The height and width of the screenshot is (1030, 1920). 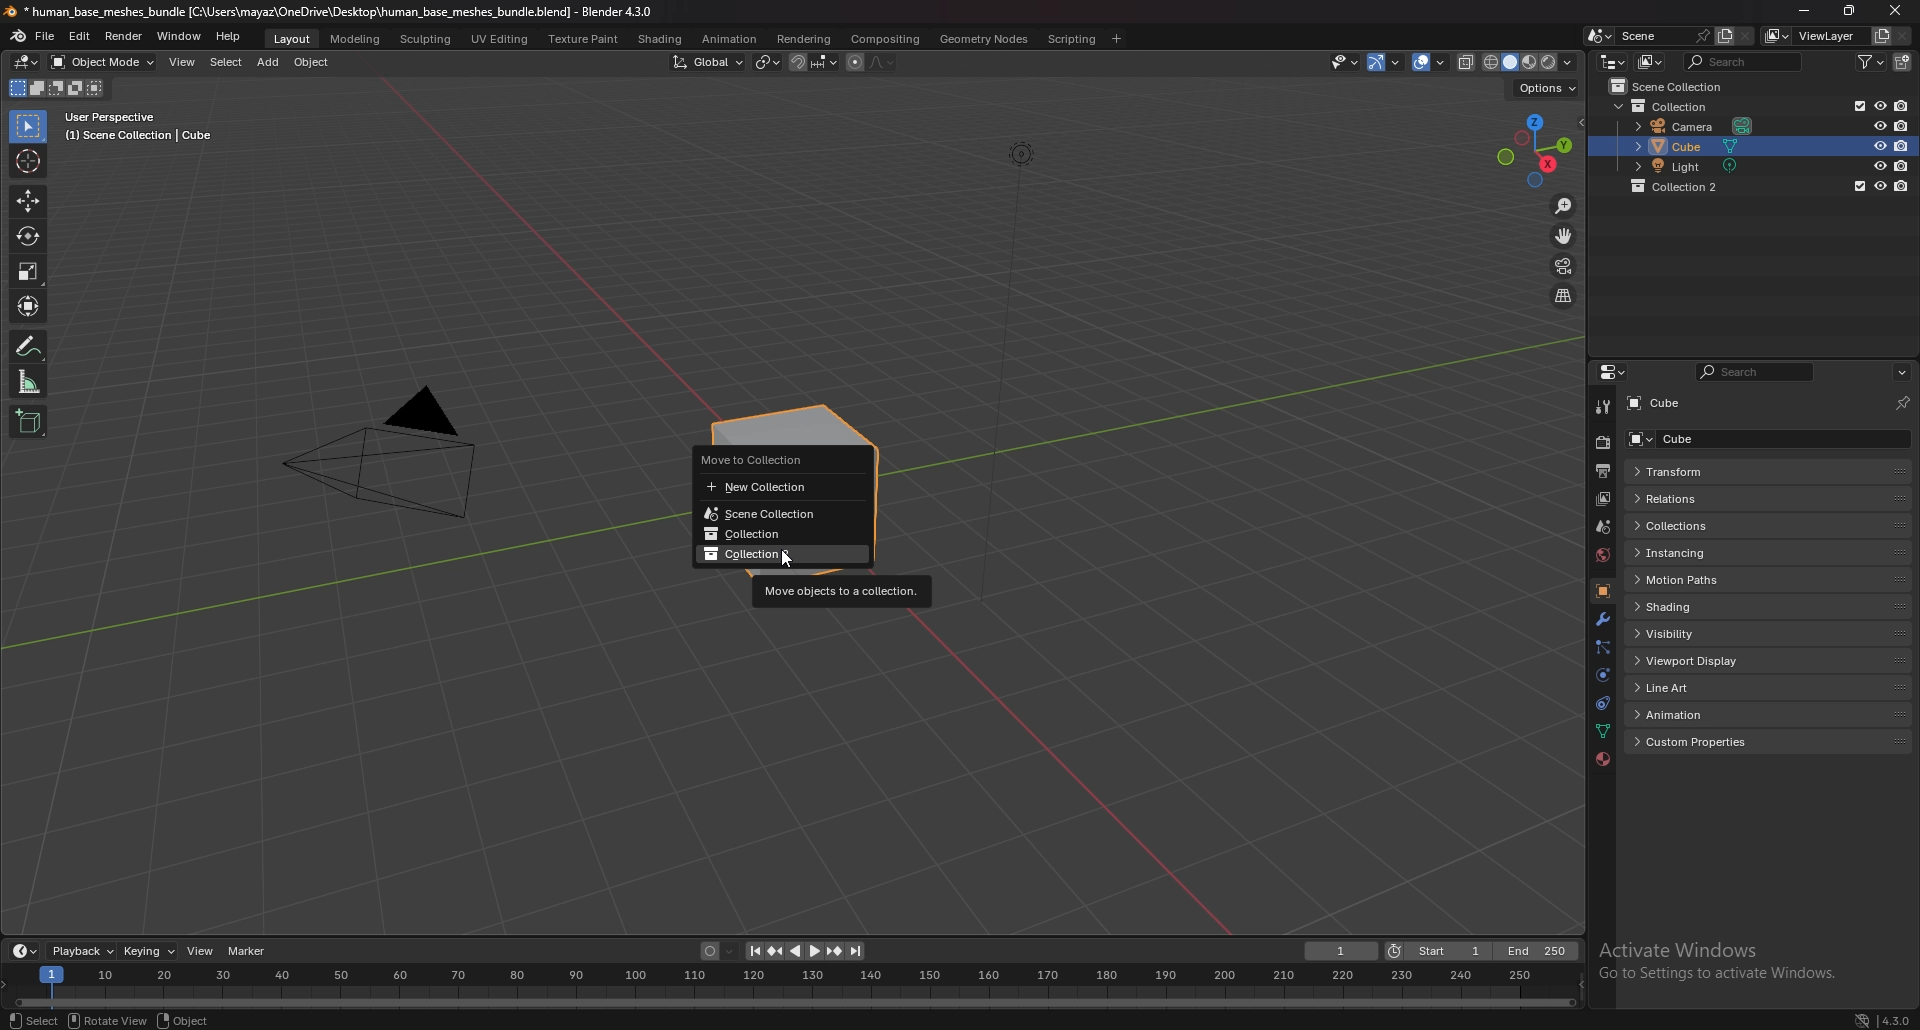 What do you see at coordinates (34, 1018) in the screenshot?
I see `select` at bounding box center [34, 1018].